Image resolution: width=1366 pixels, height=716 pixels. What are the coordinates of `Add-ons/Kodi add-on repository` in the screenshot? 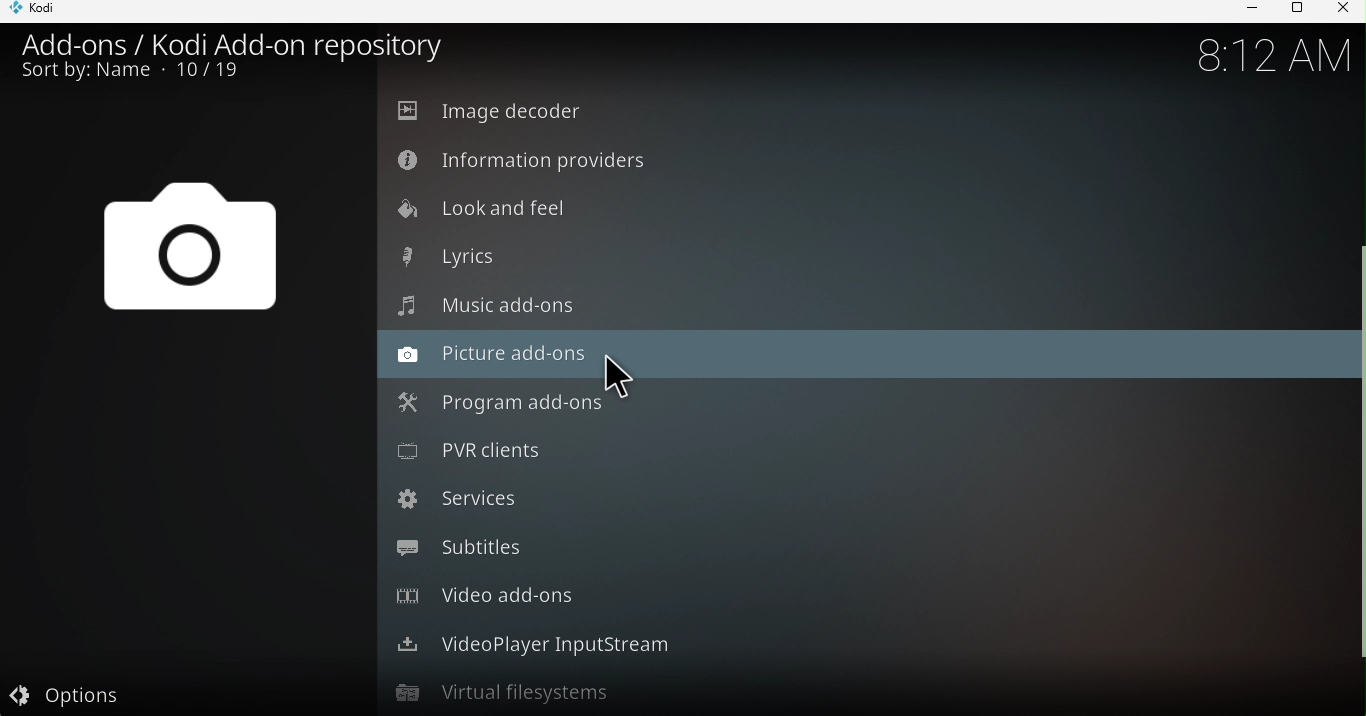 It's located at (231, 44).